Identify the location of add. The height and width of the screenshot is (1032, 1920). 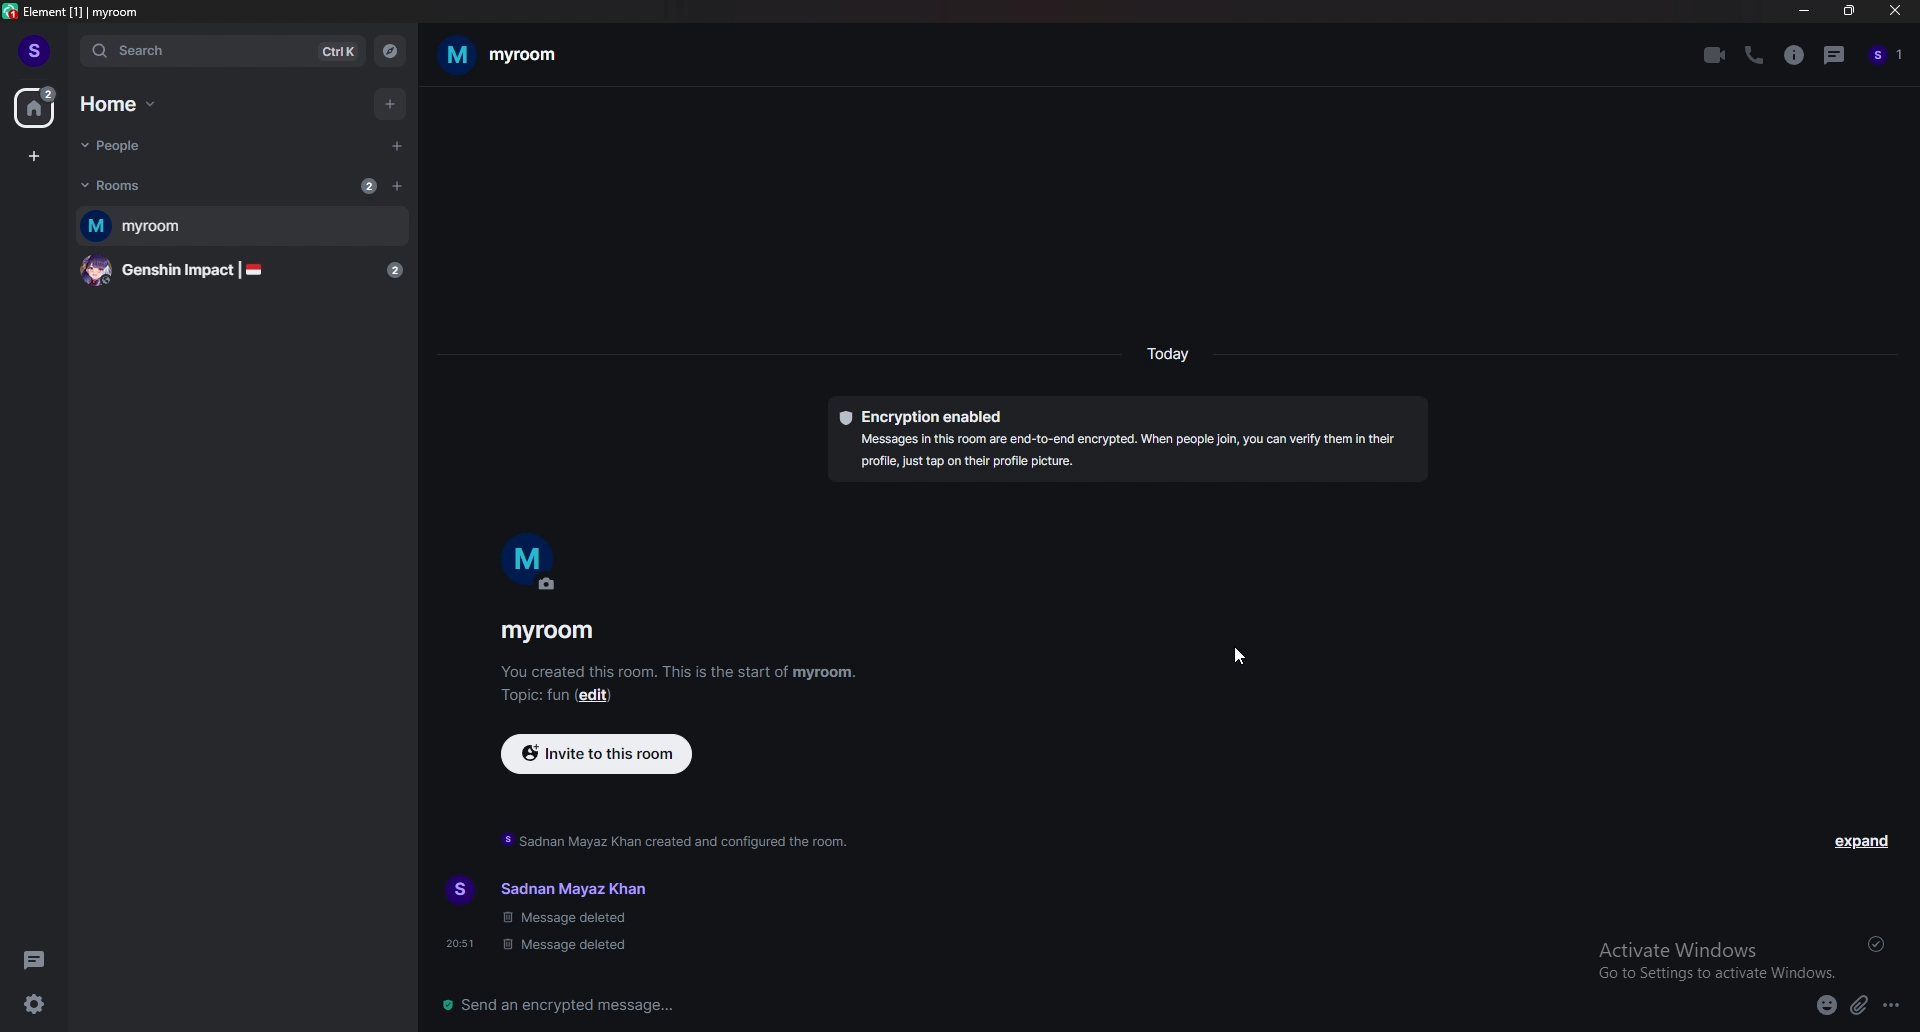
(388, 104).